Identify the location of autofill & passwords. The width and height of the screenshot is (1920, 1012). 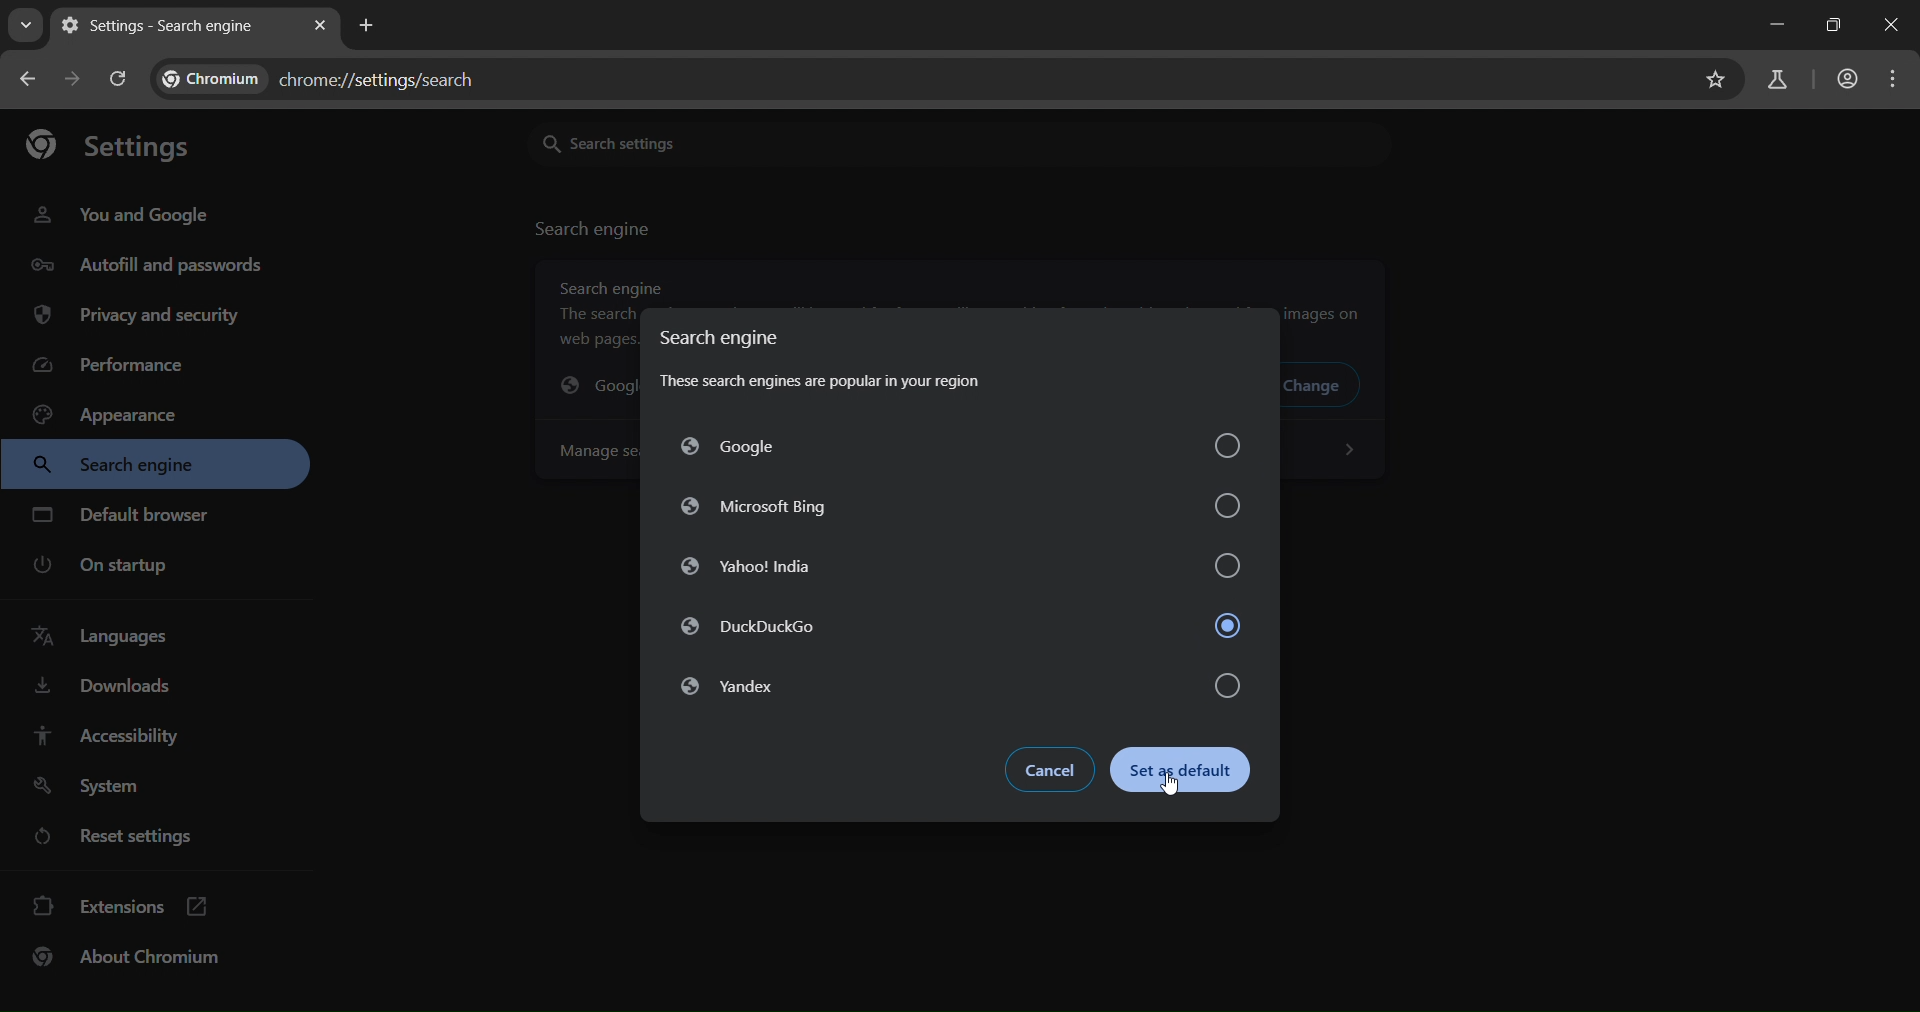
(144, 263).